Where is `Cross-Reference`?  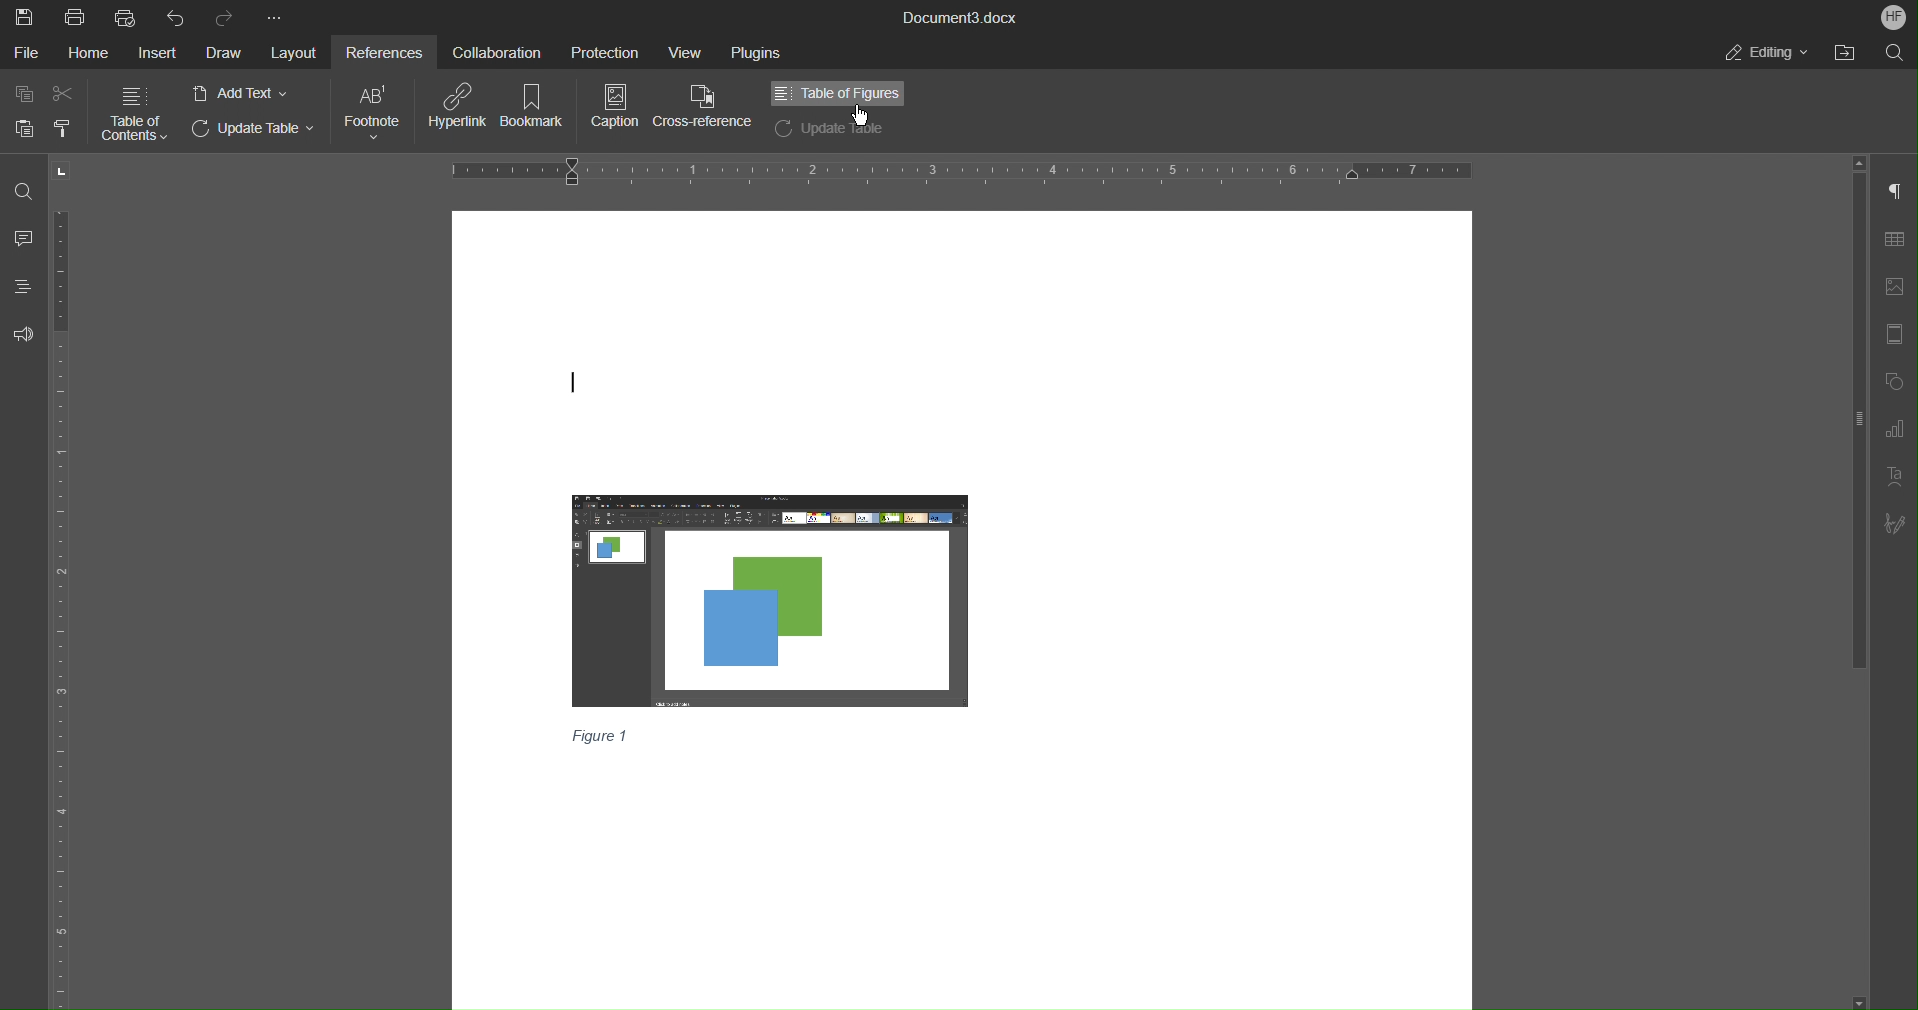
Cross-Reference is located at coordinates (707, 108).